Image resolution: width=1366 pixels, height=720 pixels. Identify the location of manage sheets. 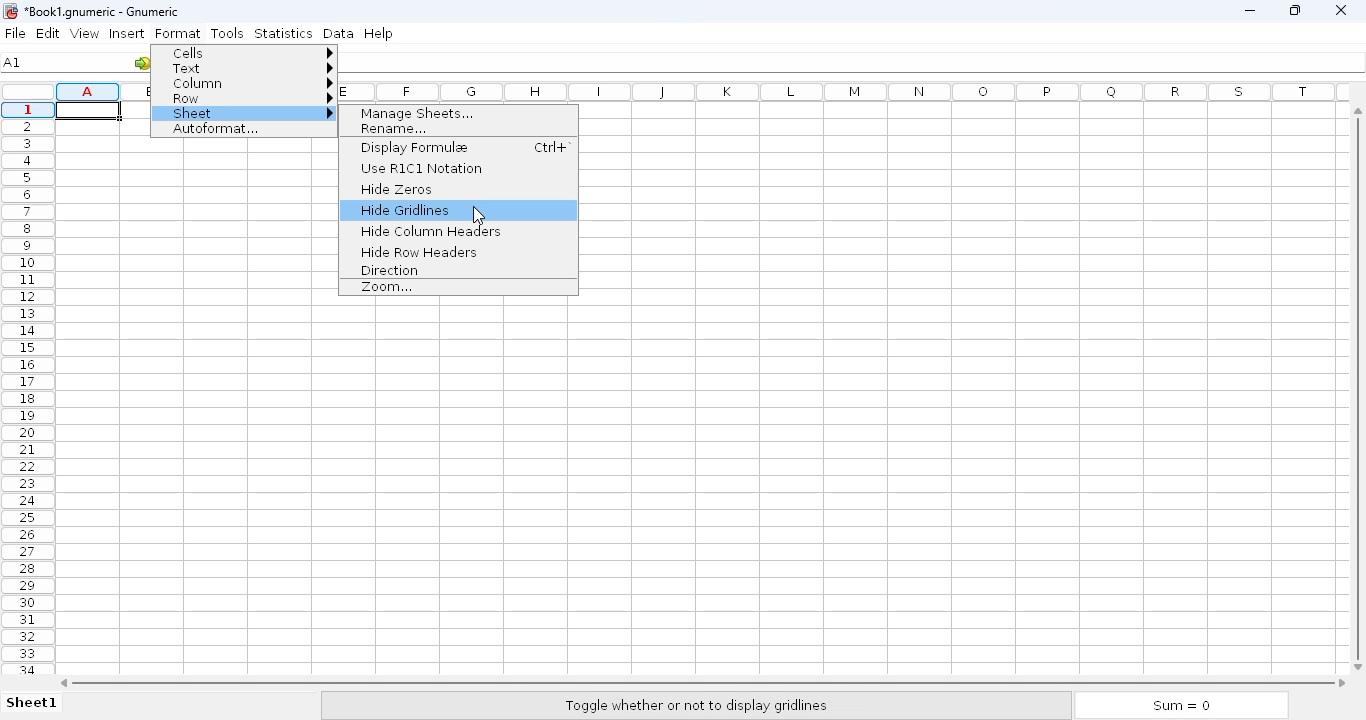
(416, 114).